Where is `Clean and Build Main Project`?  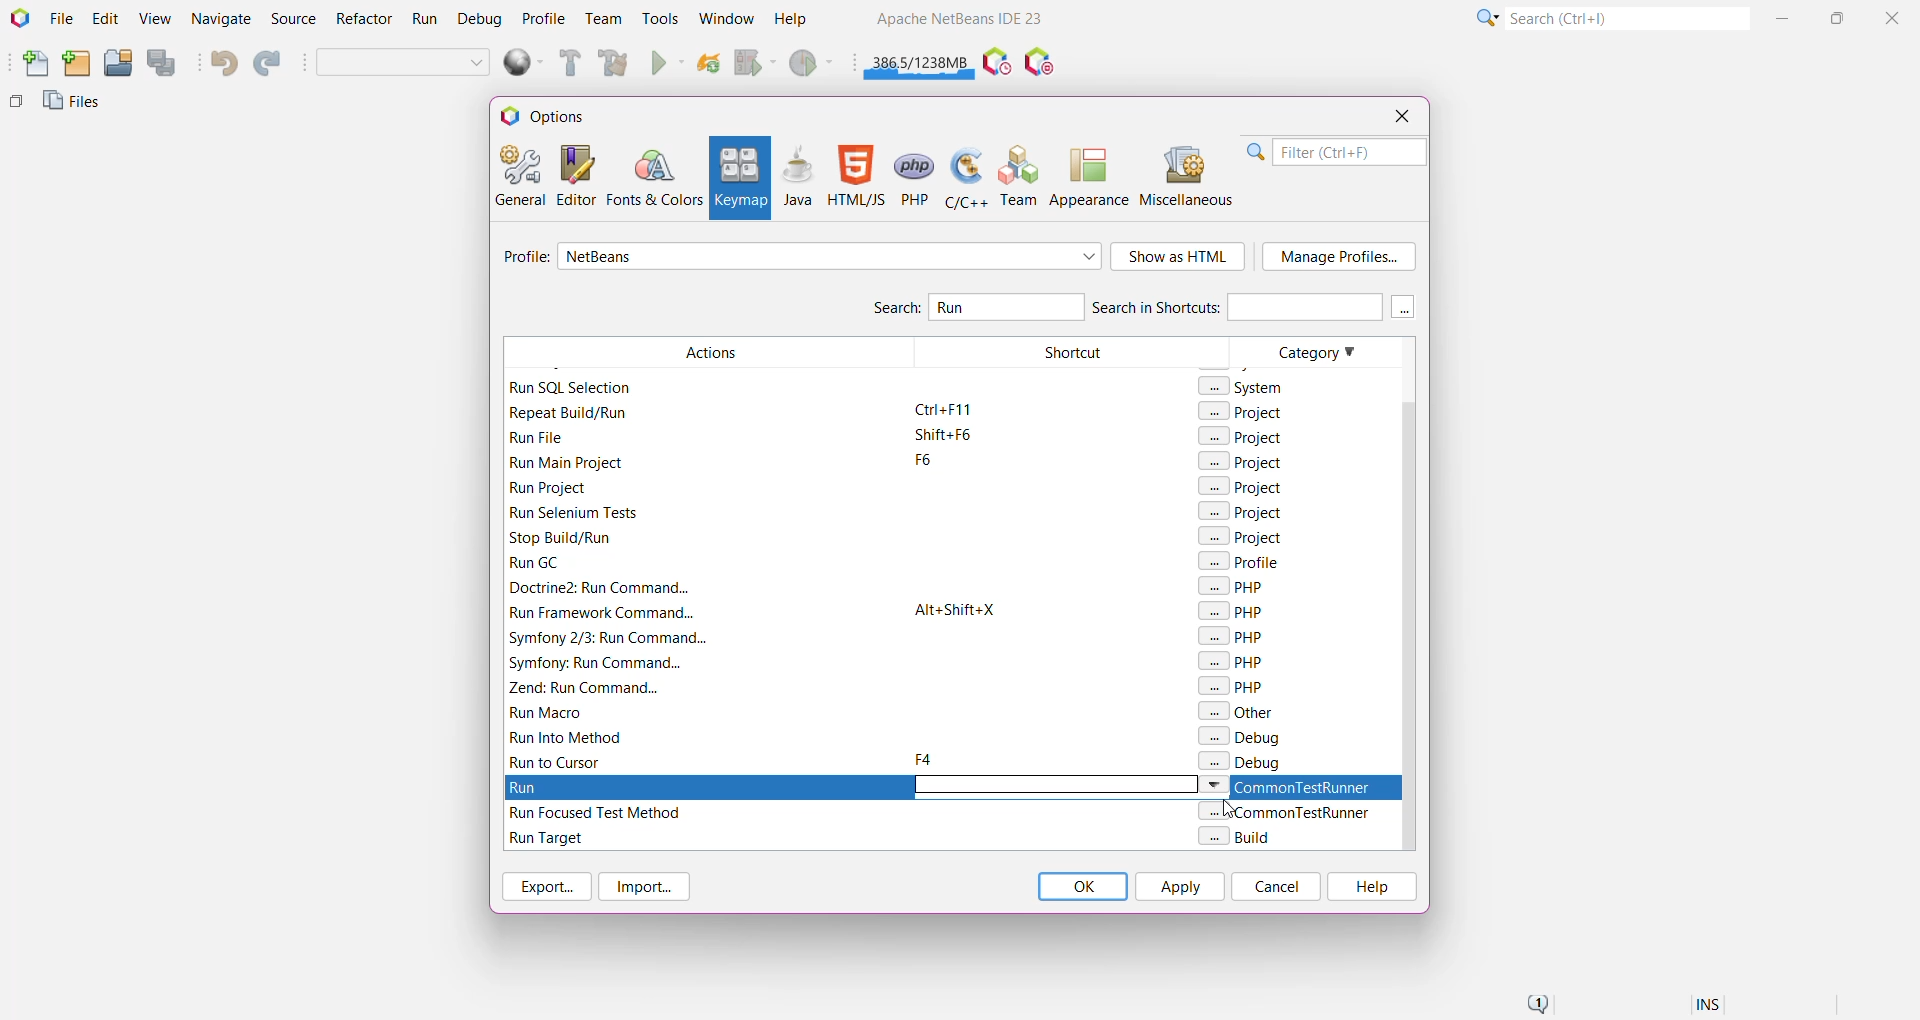 Clean and Build Main Project is located at coordinates (617, 65).